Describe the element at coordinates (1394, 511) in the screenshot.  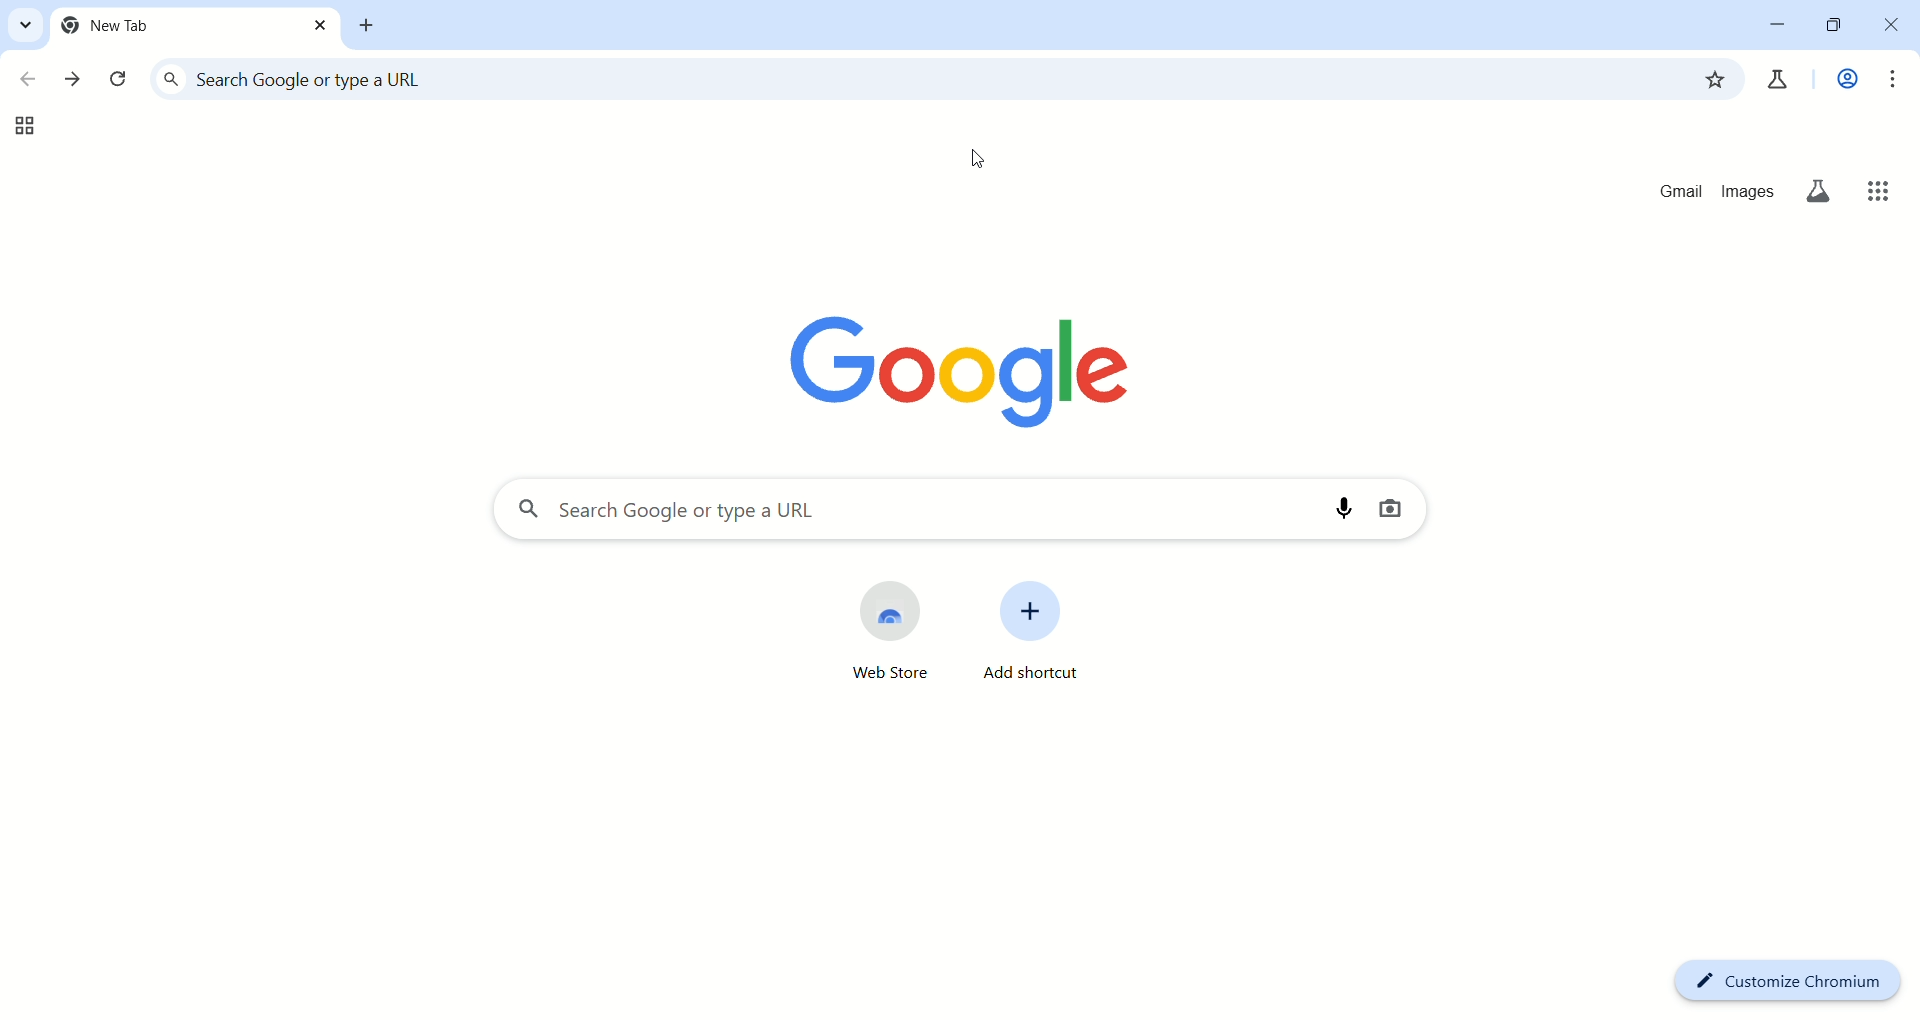
I see `search by image` at that location.